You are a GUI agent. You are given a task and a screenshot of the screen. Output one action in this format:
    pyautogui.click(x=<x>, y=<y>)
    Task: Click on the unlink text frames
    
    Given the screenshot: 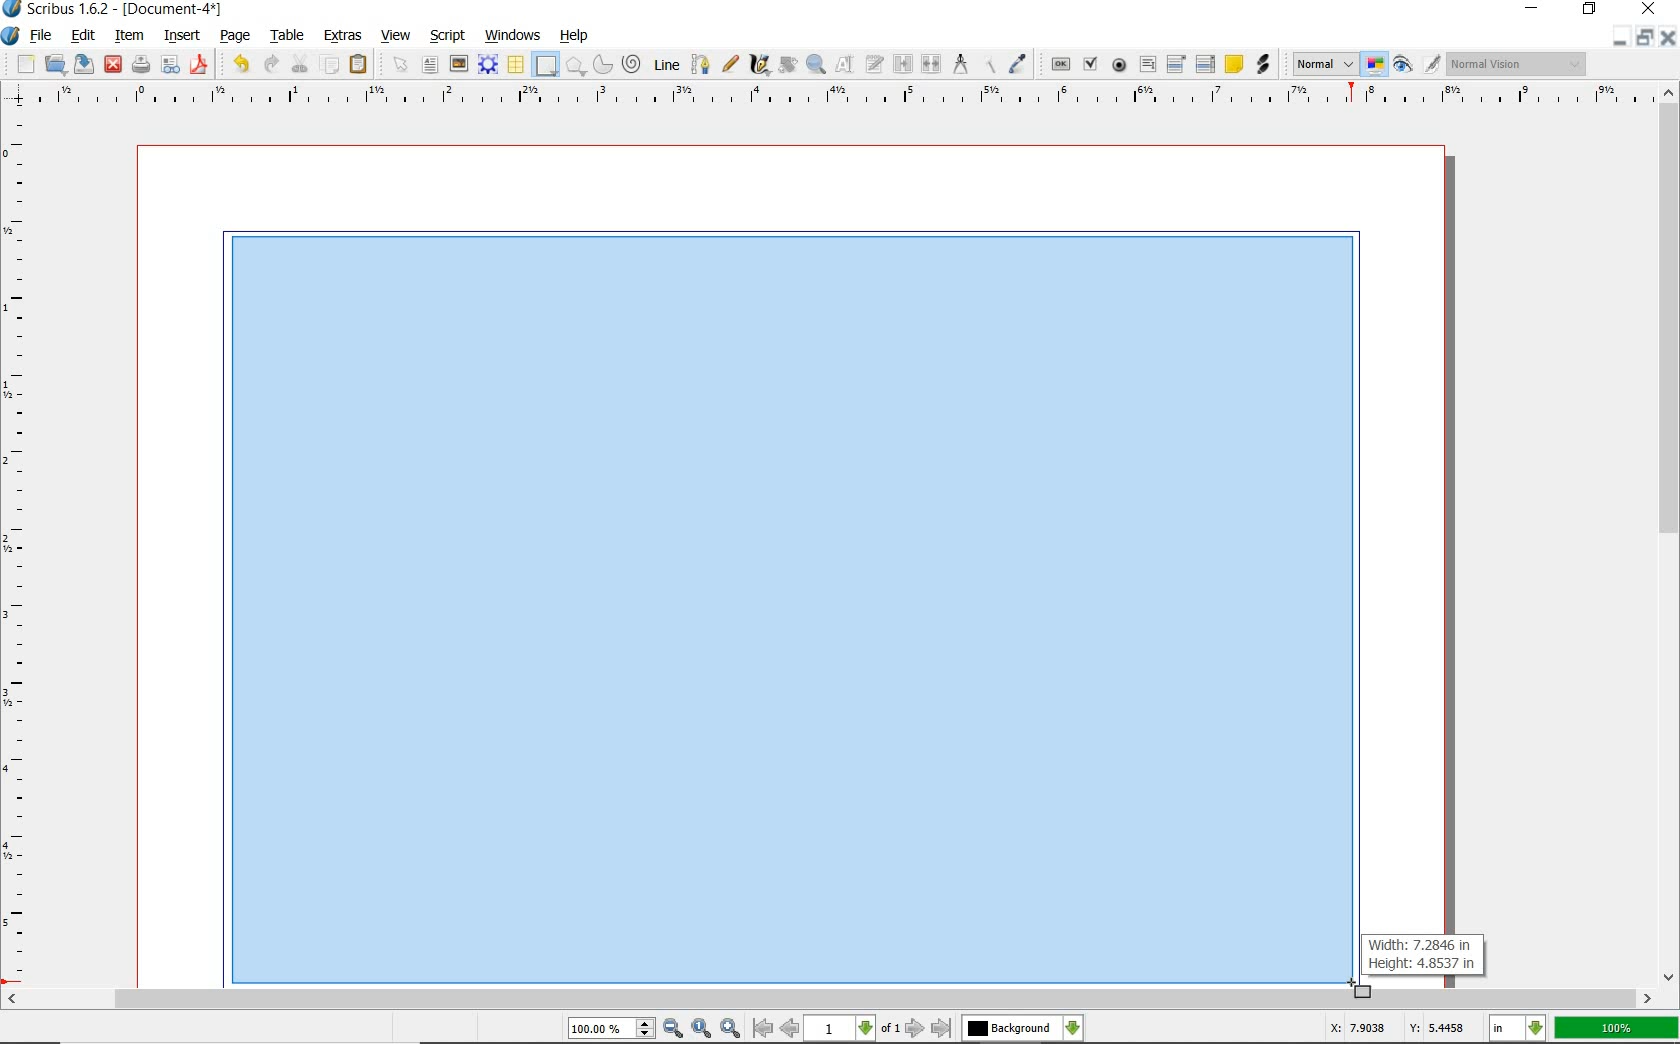 What is the action you would take?
    pyautogui.click(x=929, y=62)
    